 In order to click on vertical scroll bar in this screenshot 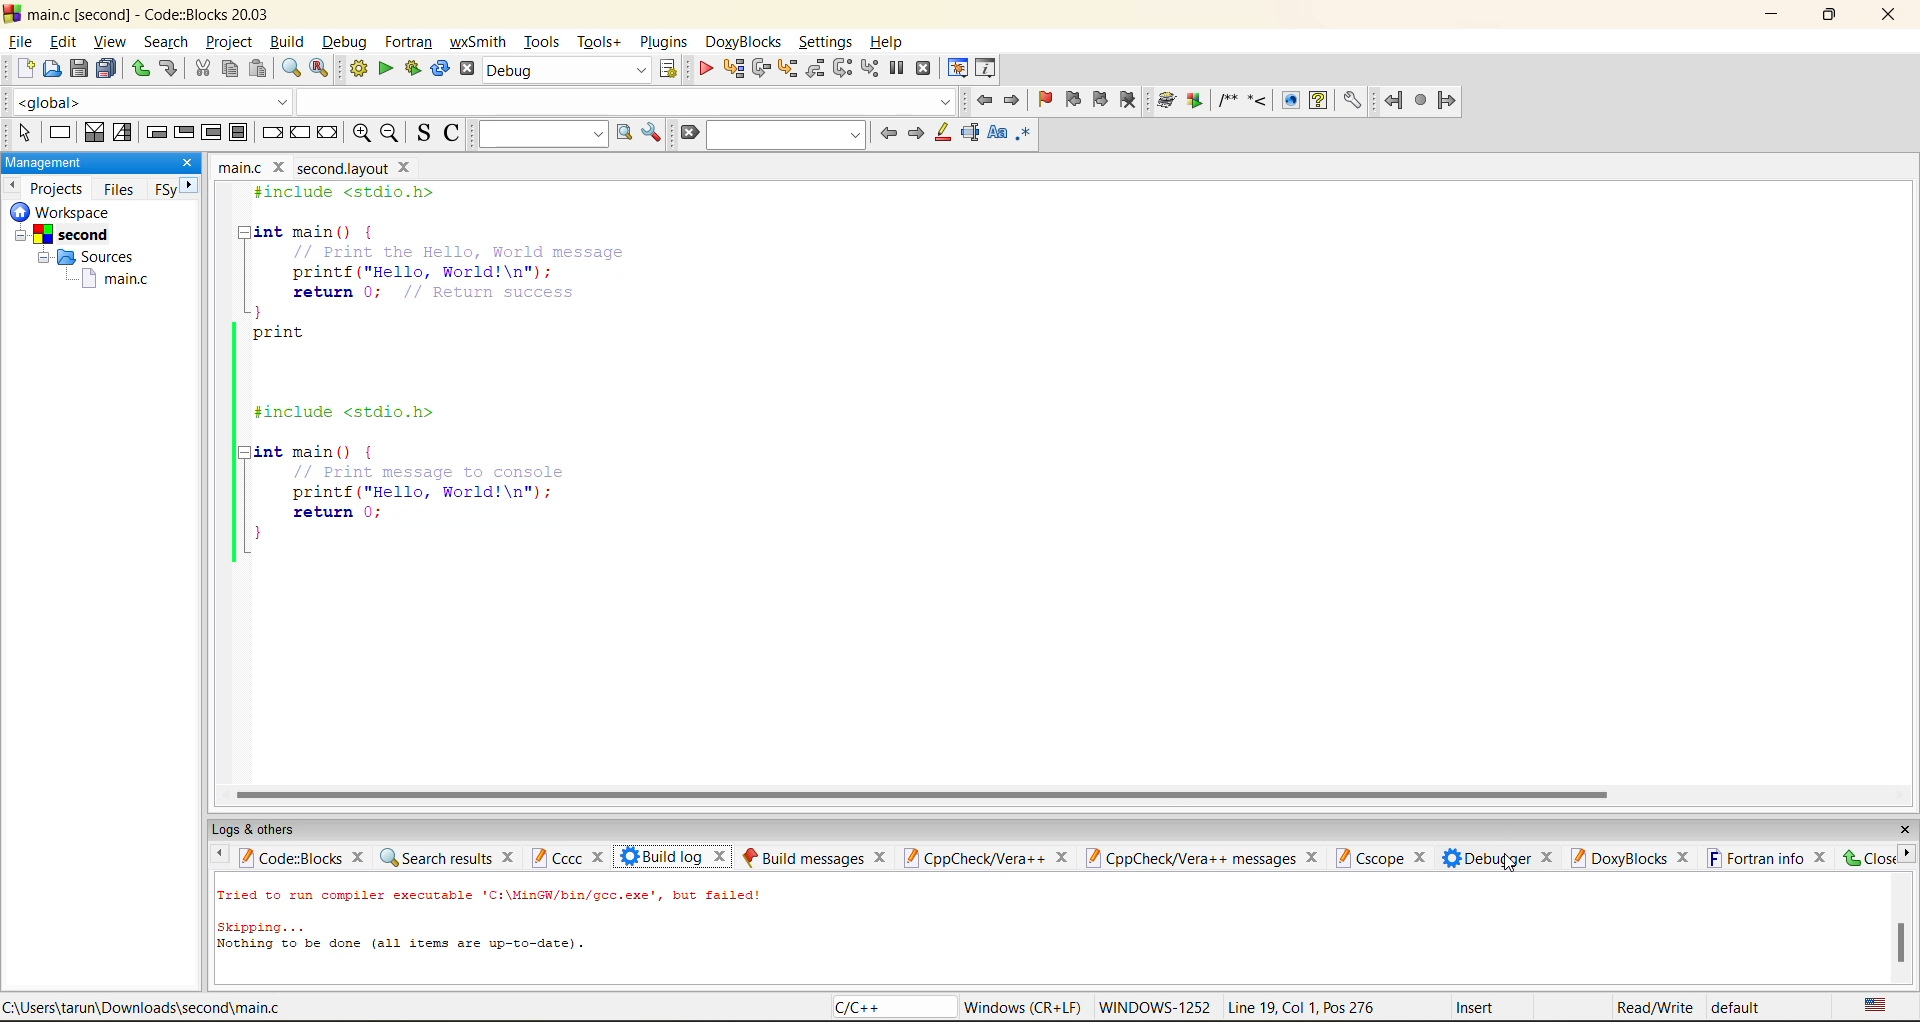, I will do `click(1901, 941)`.